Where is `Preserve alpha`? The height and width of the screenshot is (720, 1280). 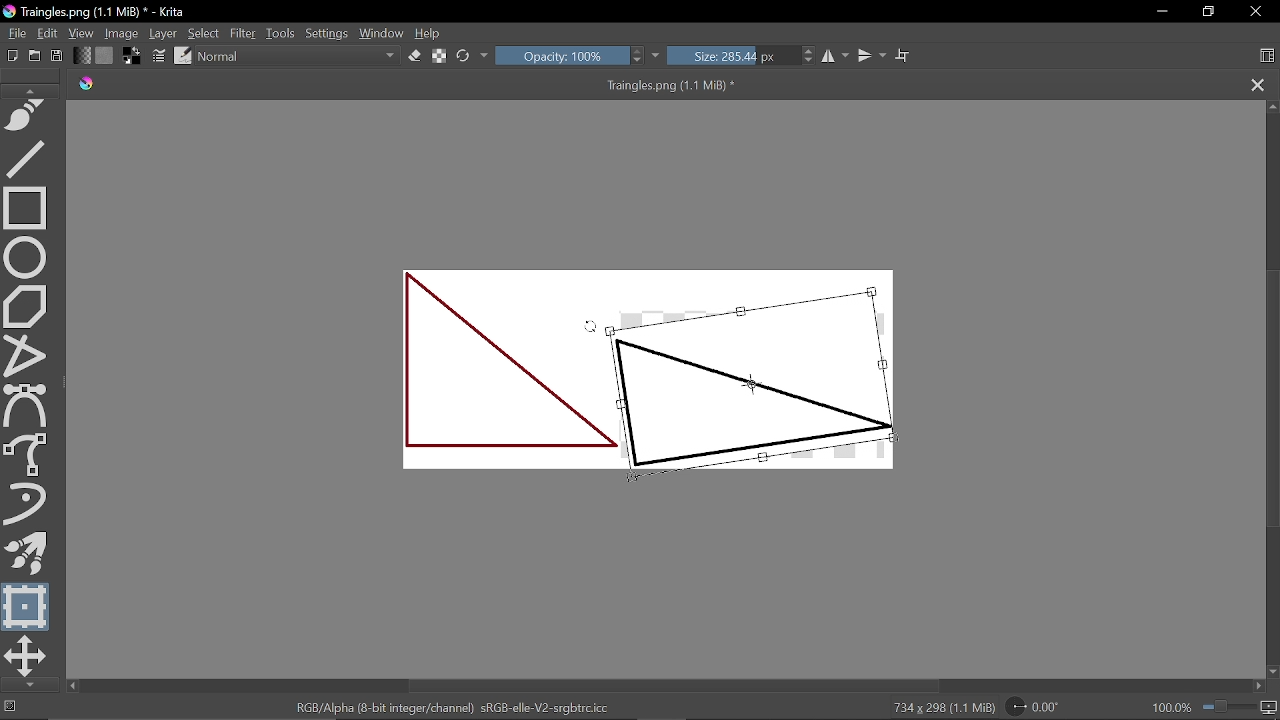
Preserve alpha is located at coordinates (441, 56).